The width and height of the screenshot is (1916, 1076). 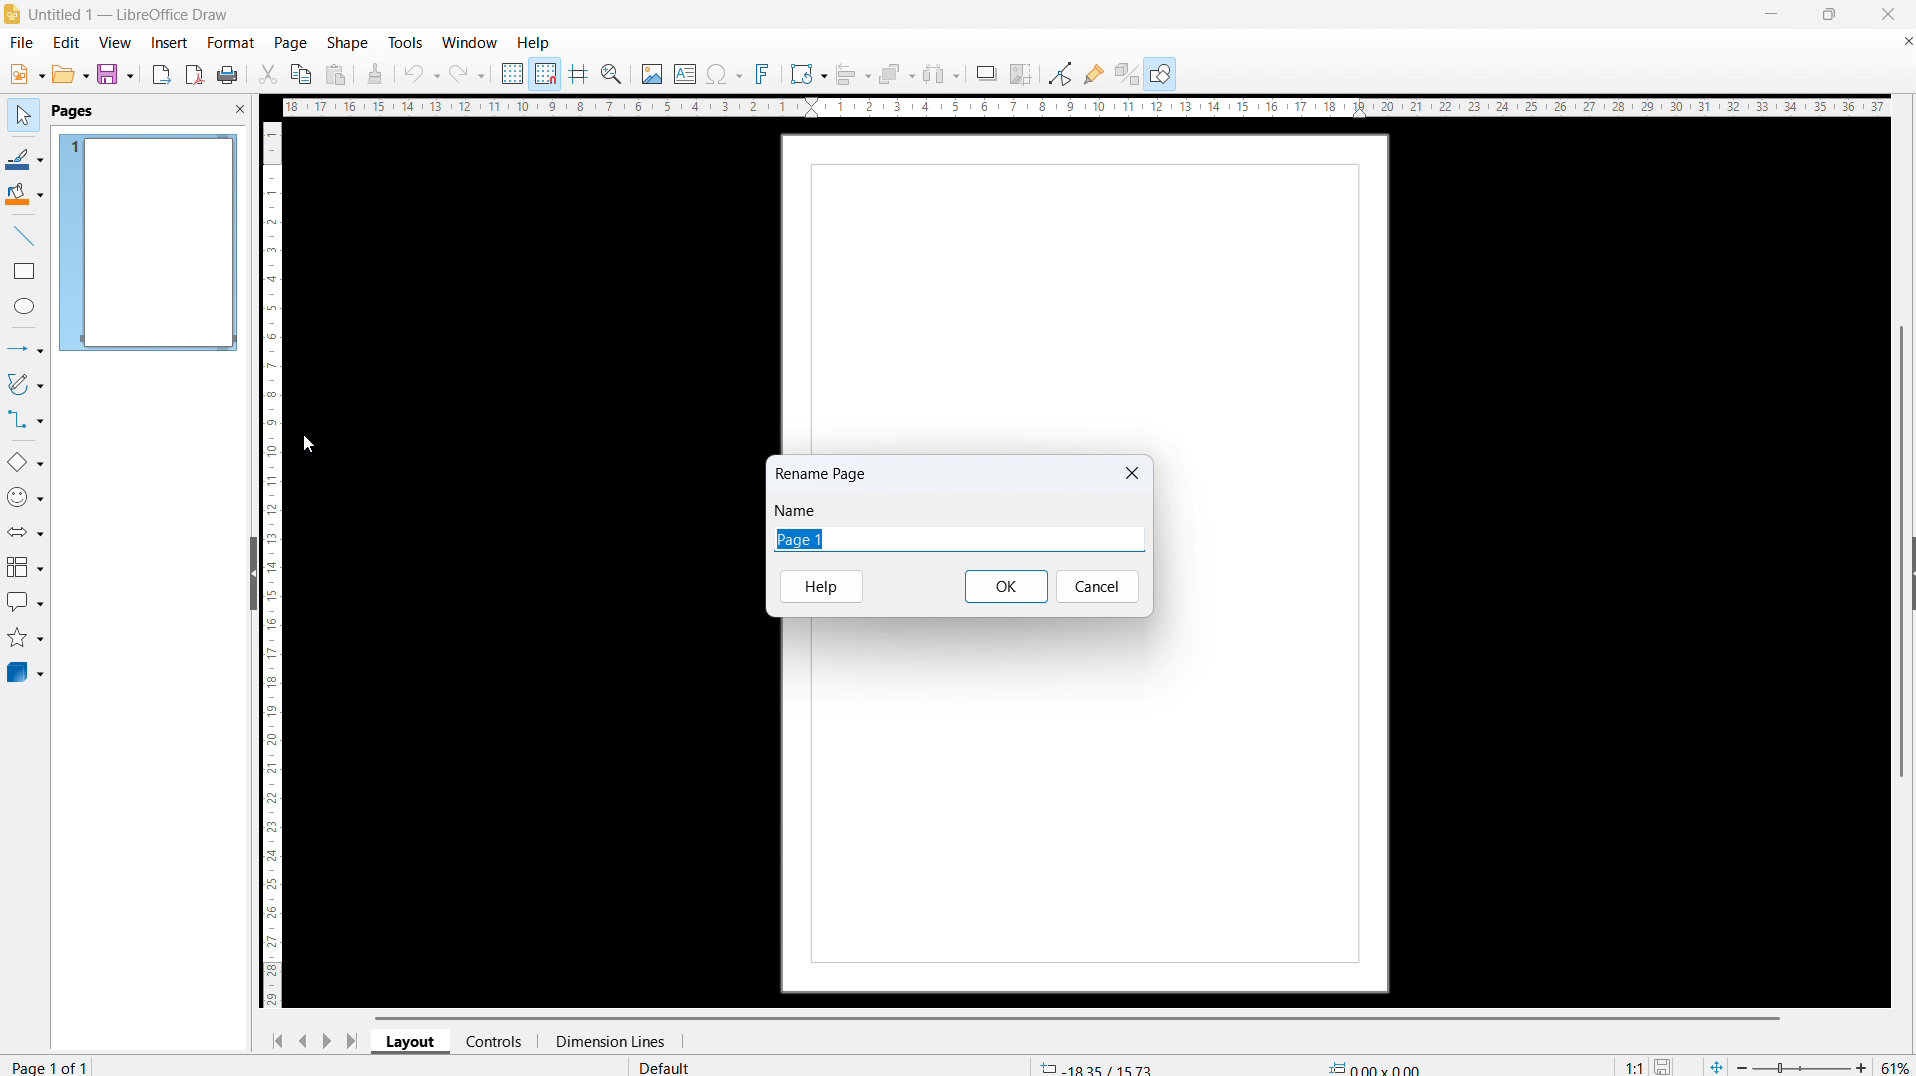 What do you see at coordinates (239, 108) in the screenshot?
I see `close pane` at bounding box center [239, 108].